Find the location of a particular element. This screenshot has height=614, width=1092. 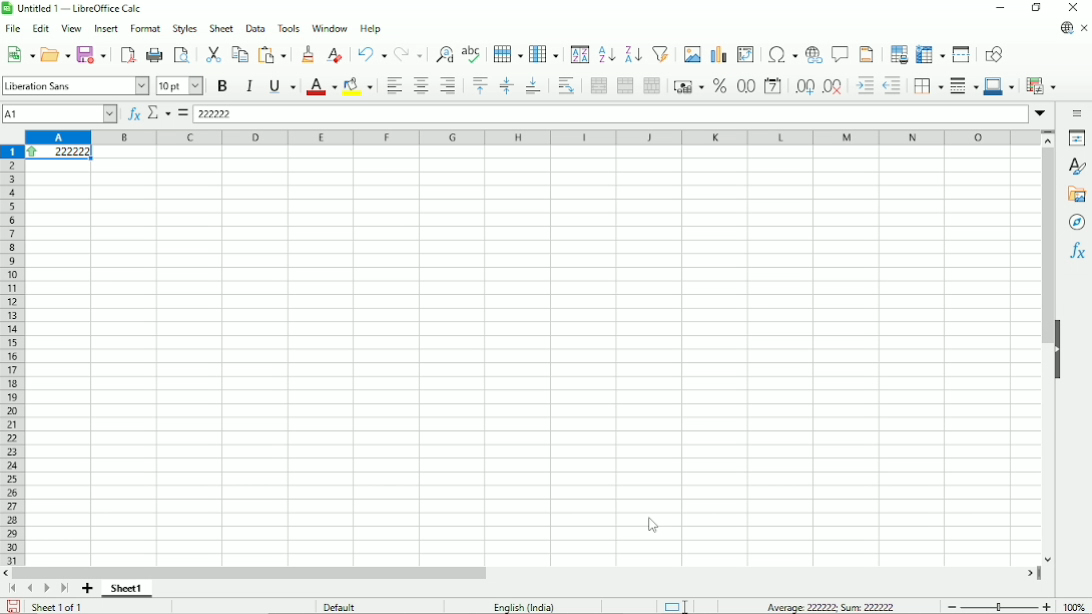

Navigator is located at coordinates (1076, 222).